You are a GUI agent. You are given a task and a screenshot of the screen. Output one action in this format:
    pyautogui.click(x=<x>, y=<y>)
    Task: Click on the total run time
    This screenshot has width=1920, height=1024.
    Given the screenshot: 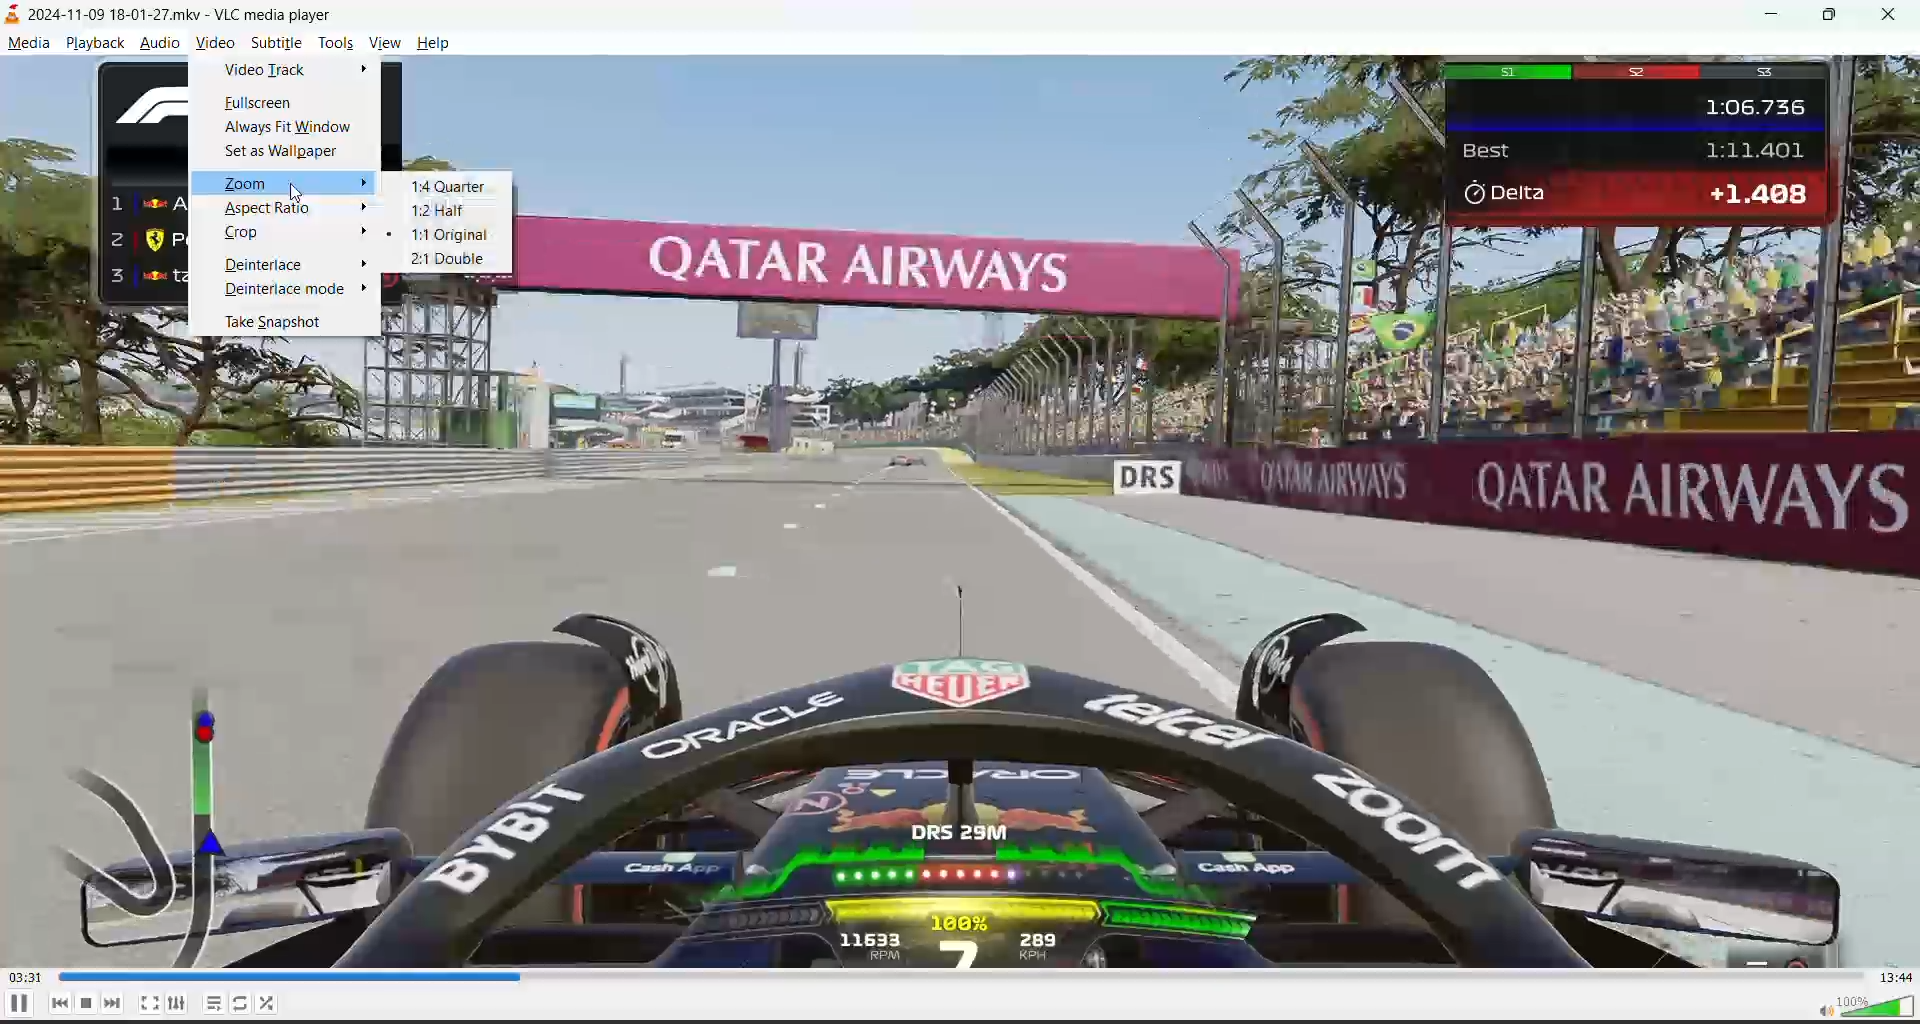 What is the action you would take?
    pyautogui.click(x=1895, y=977)
    